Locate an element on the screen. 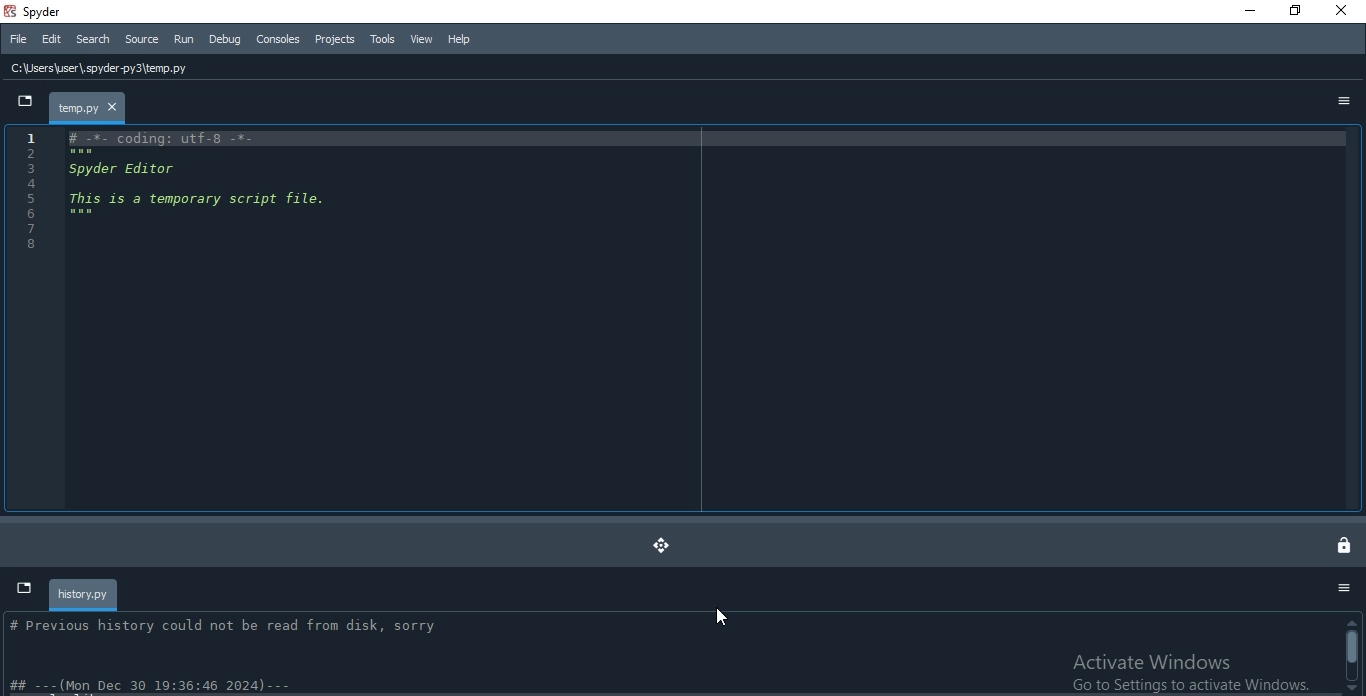 Image resolution: width=1366 pixels, height=696 pixels. Minimise is located at coordinates (1246, 9).